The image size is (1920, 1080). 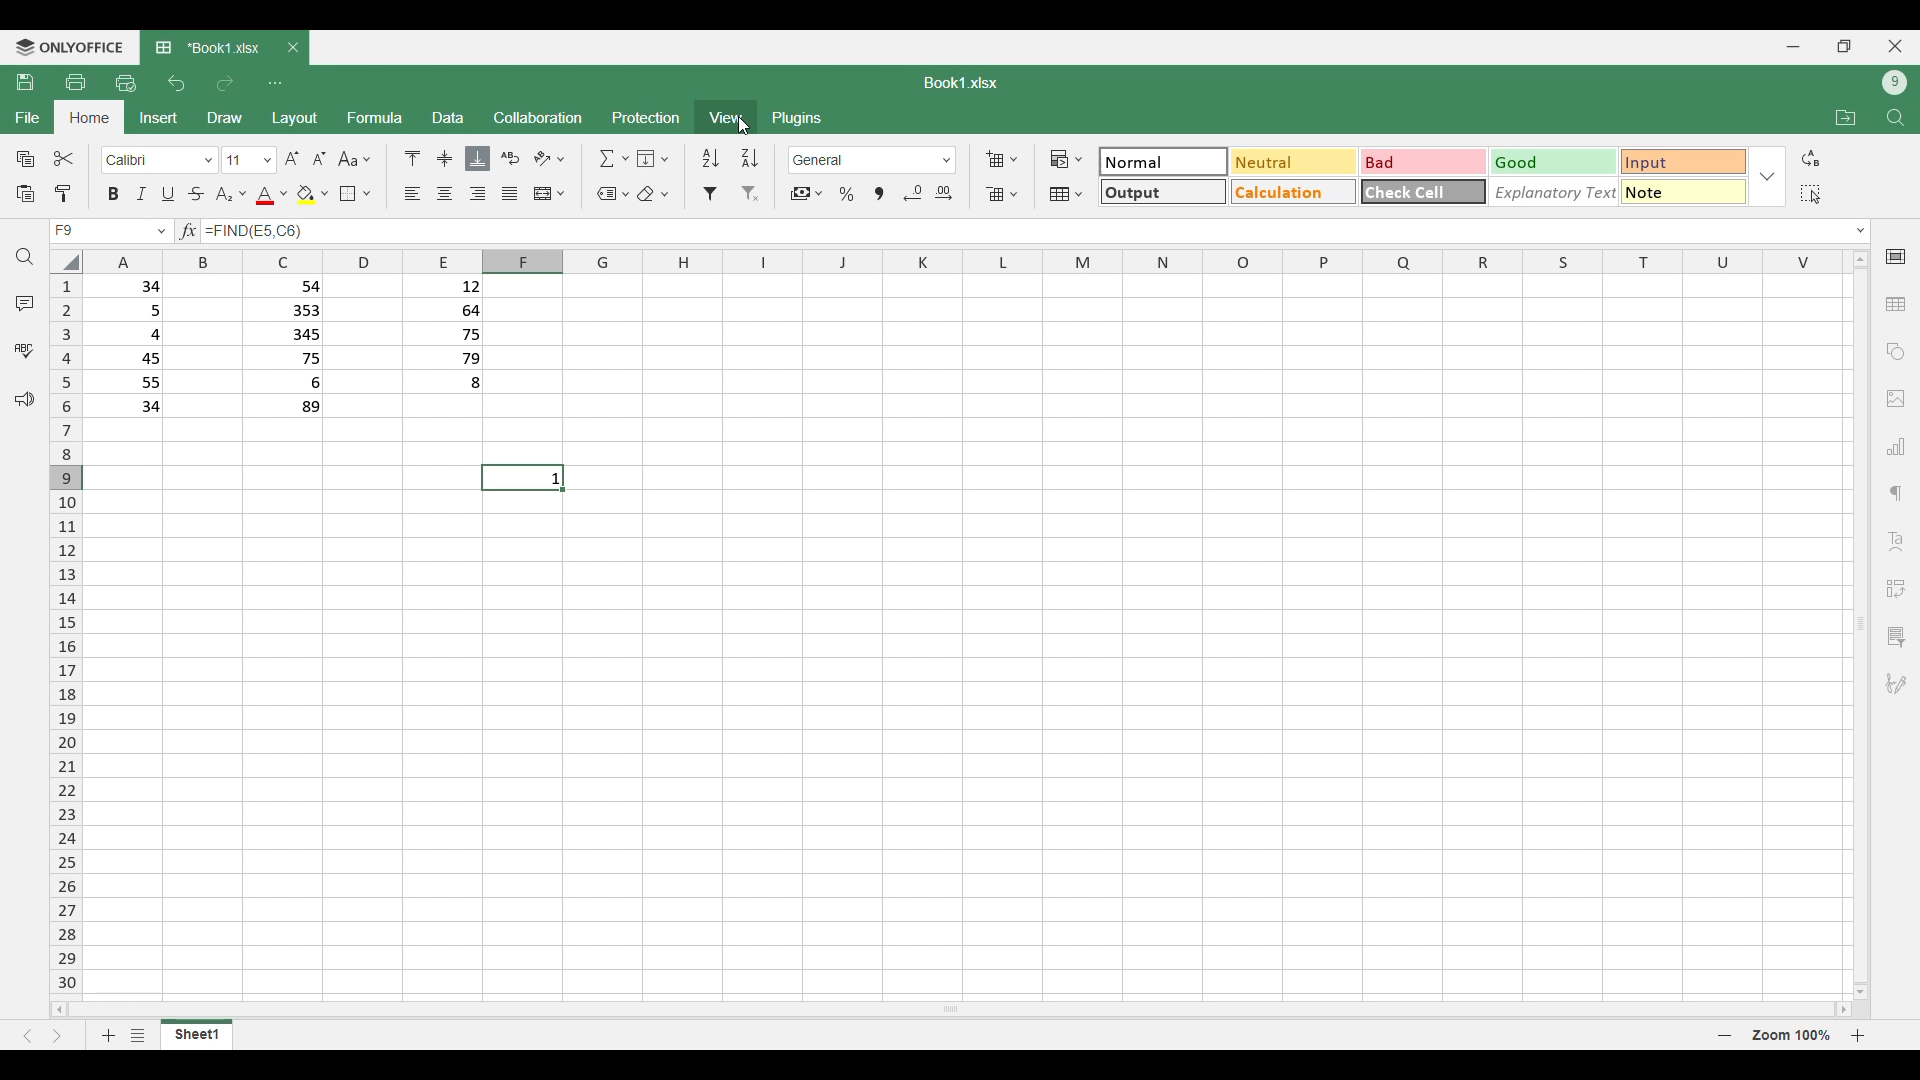 I want to click on Open file location, so click(x=1847, y=118).